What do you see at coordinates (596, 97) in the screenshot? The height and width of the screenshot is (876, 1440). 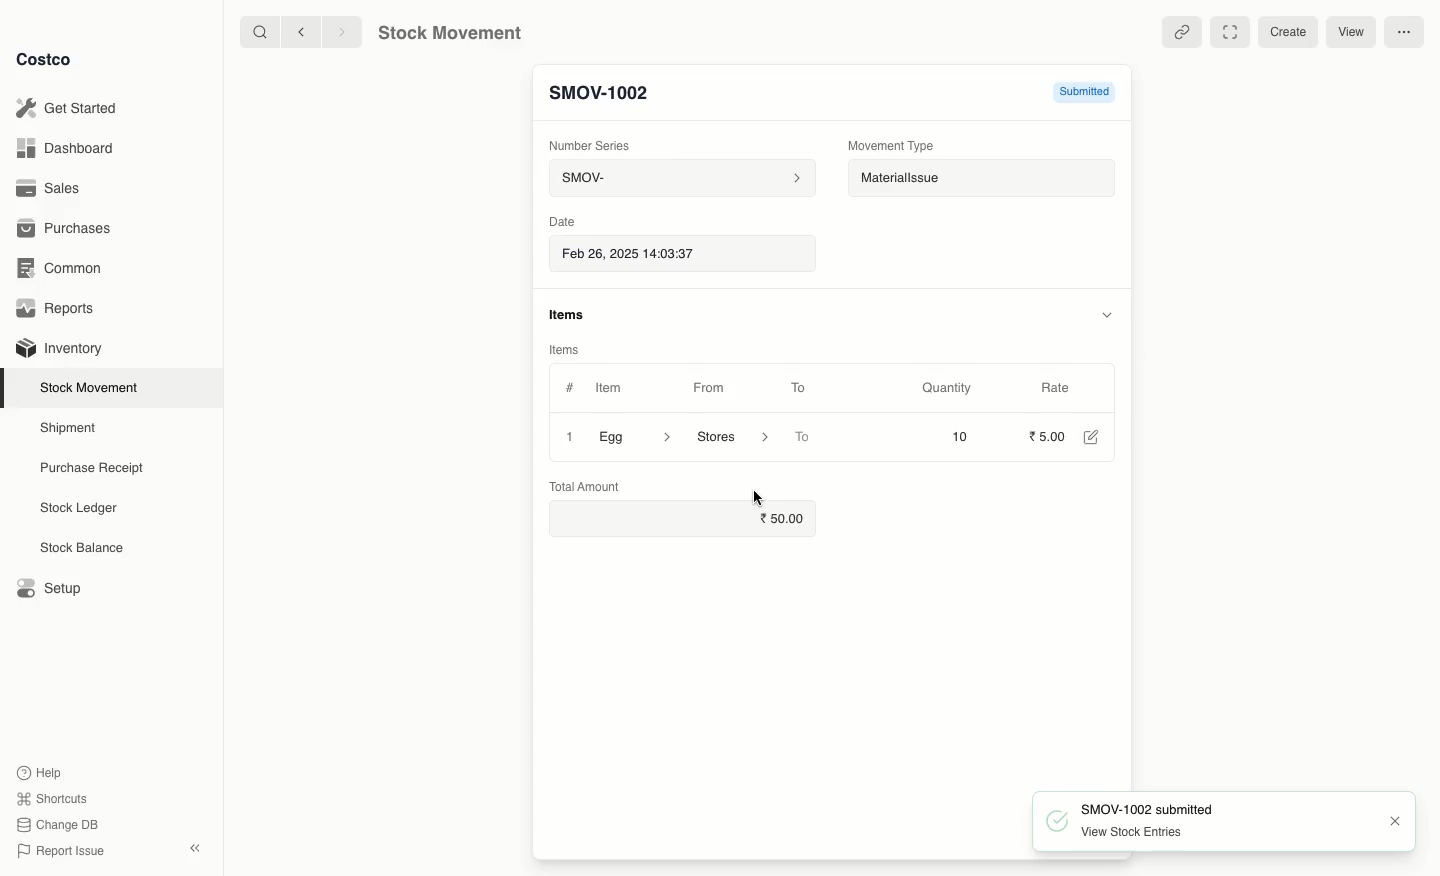 I see `New Entry` at bounding box center [596, 97].